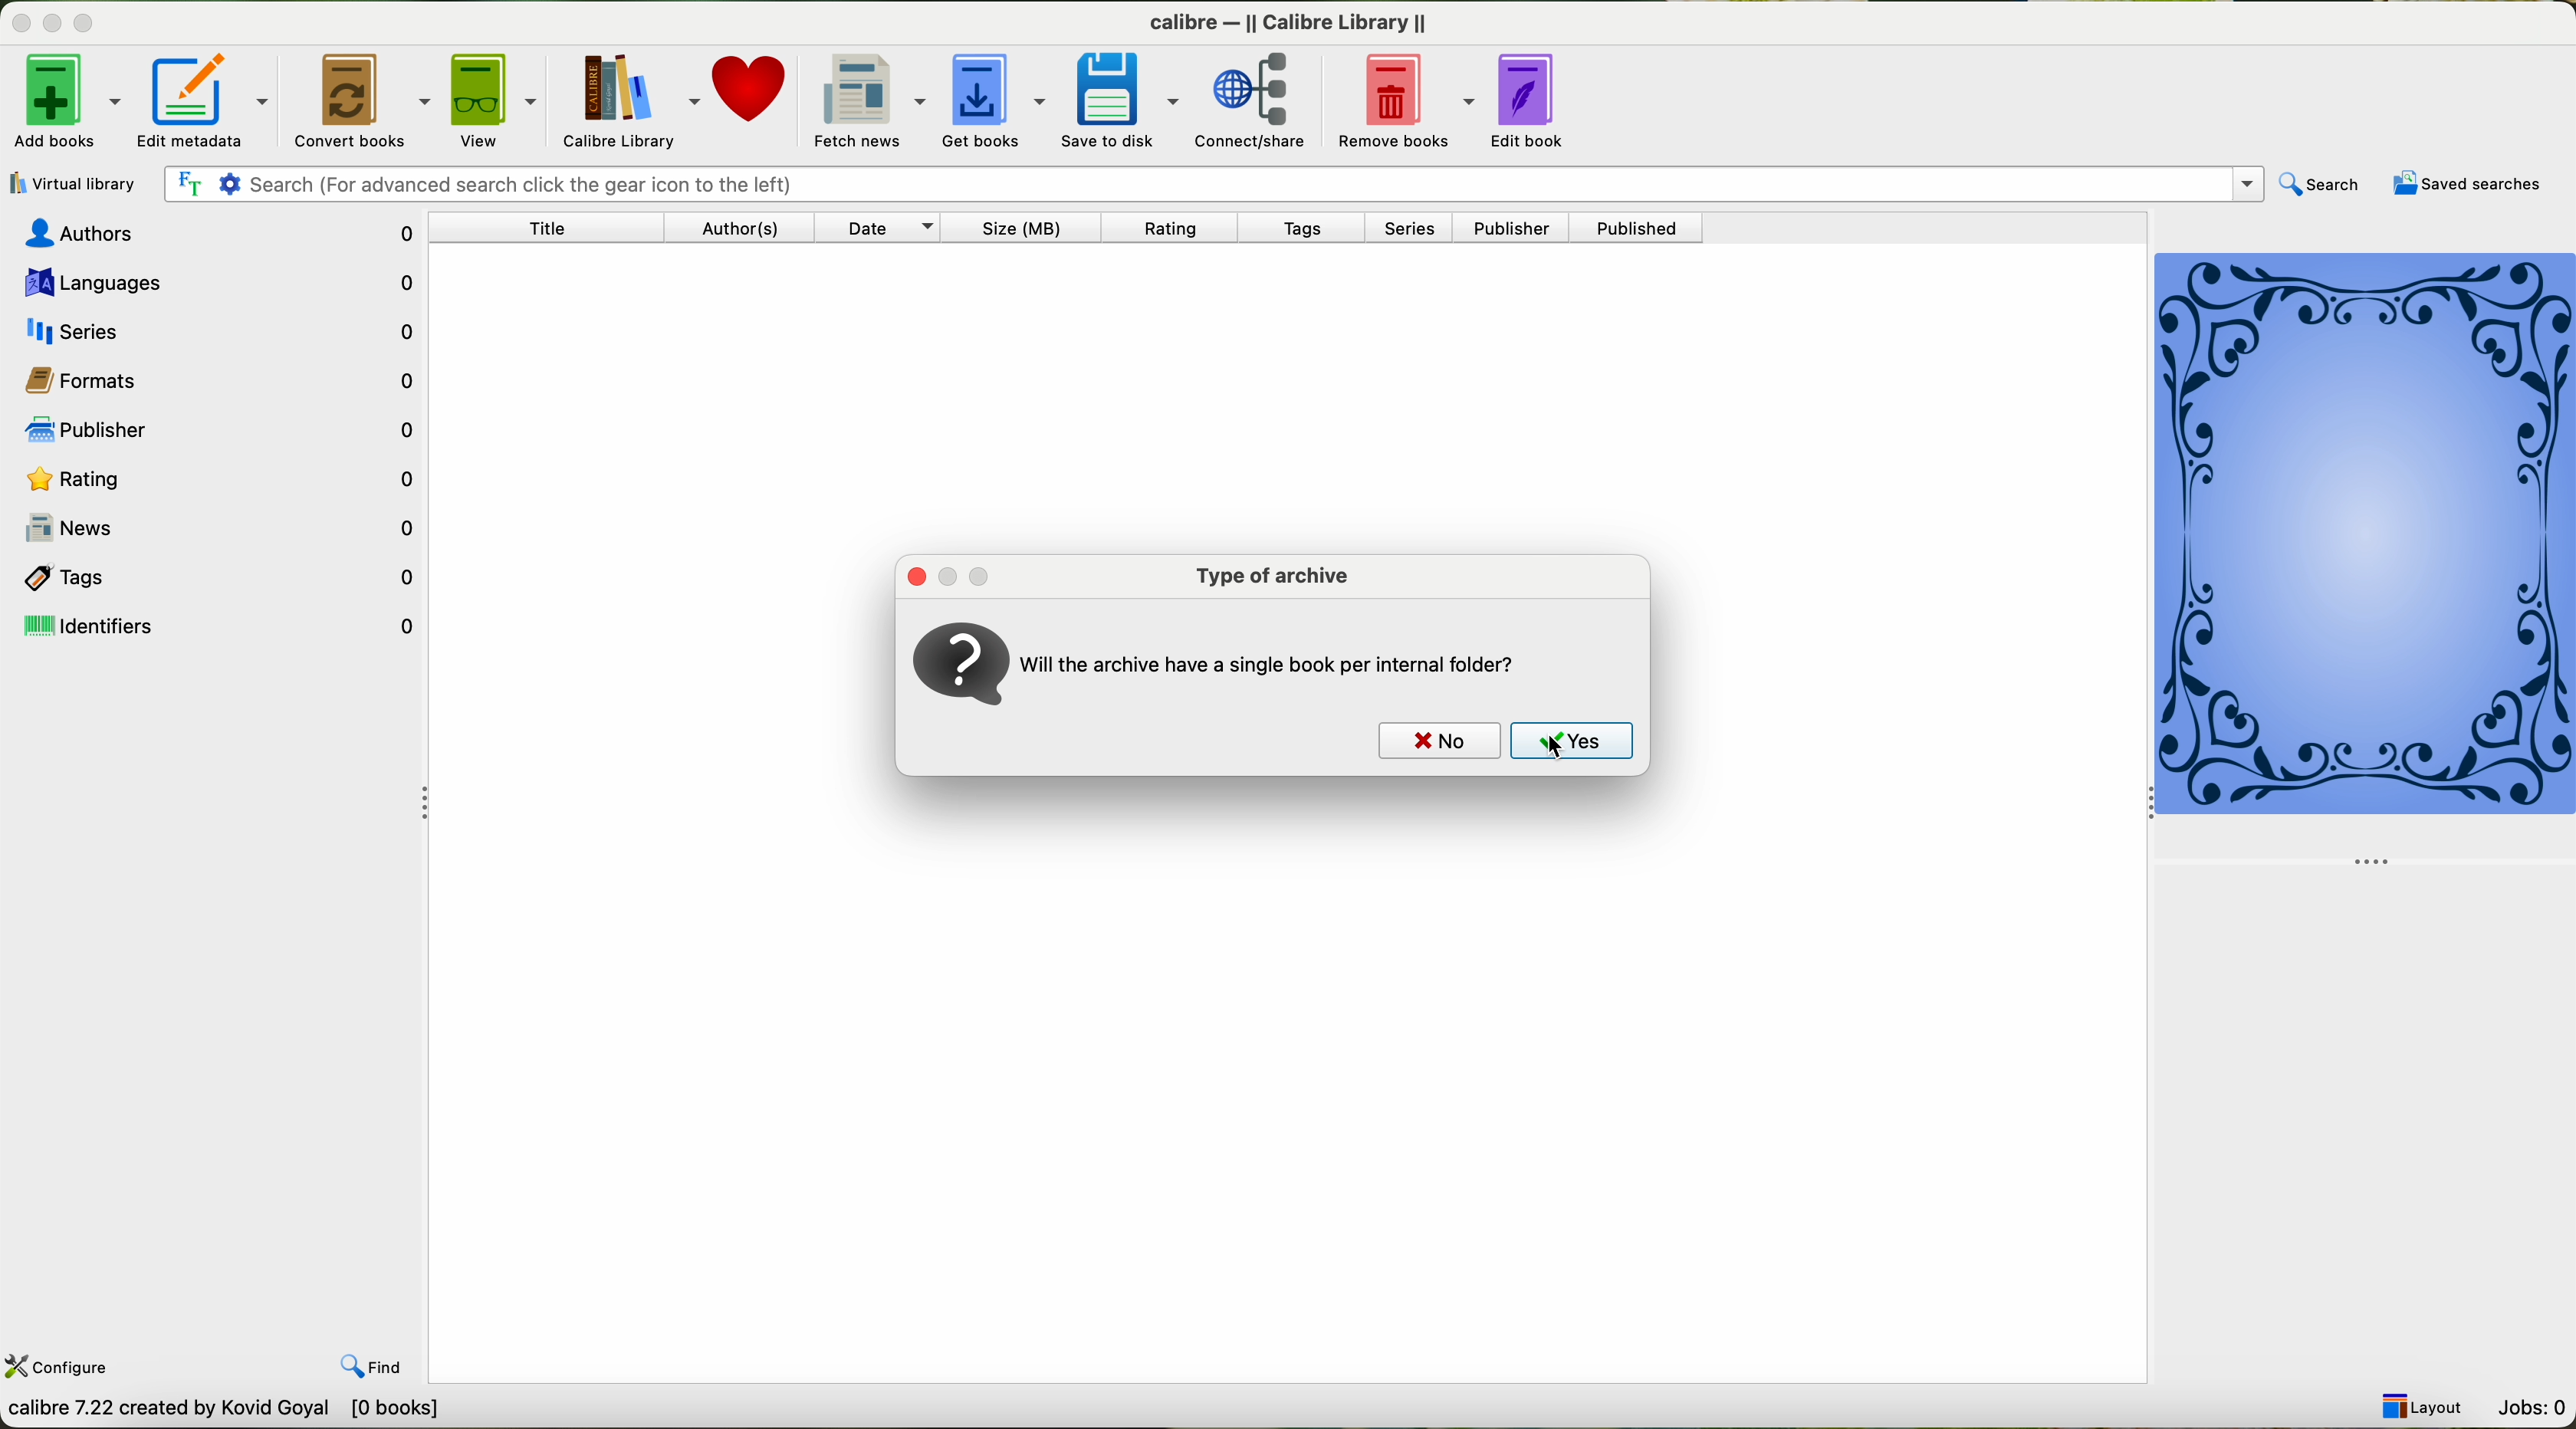 This screenshot has height=1429, width=2576. Describe the element at coordinates (1409, 102) in the screenshot. I see `remove books` at that location.